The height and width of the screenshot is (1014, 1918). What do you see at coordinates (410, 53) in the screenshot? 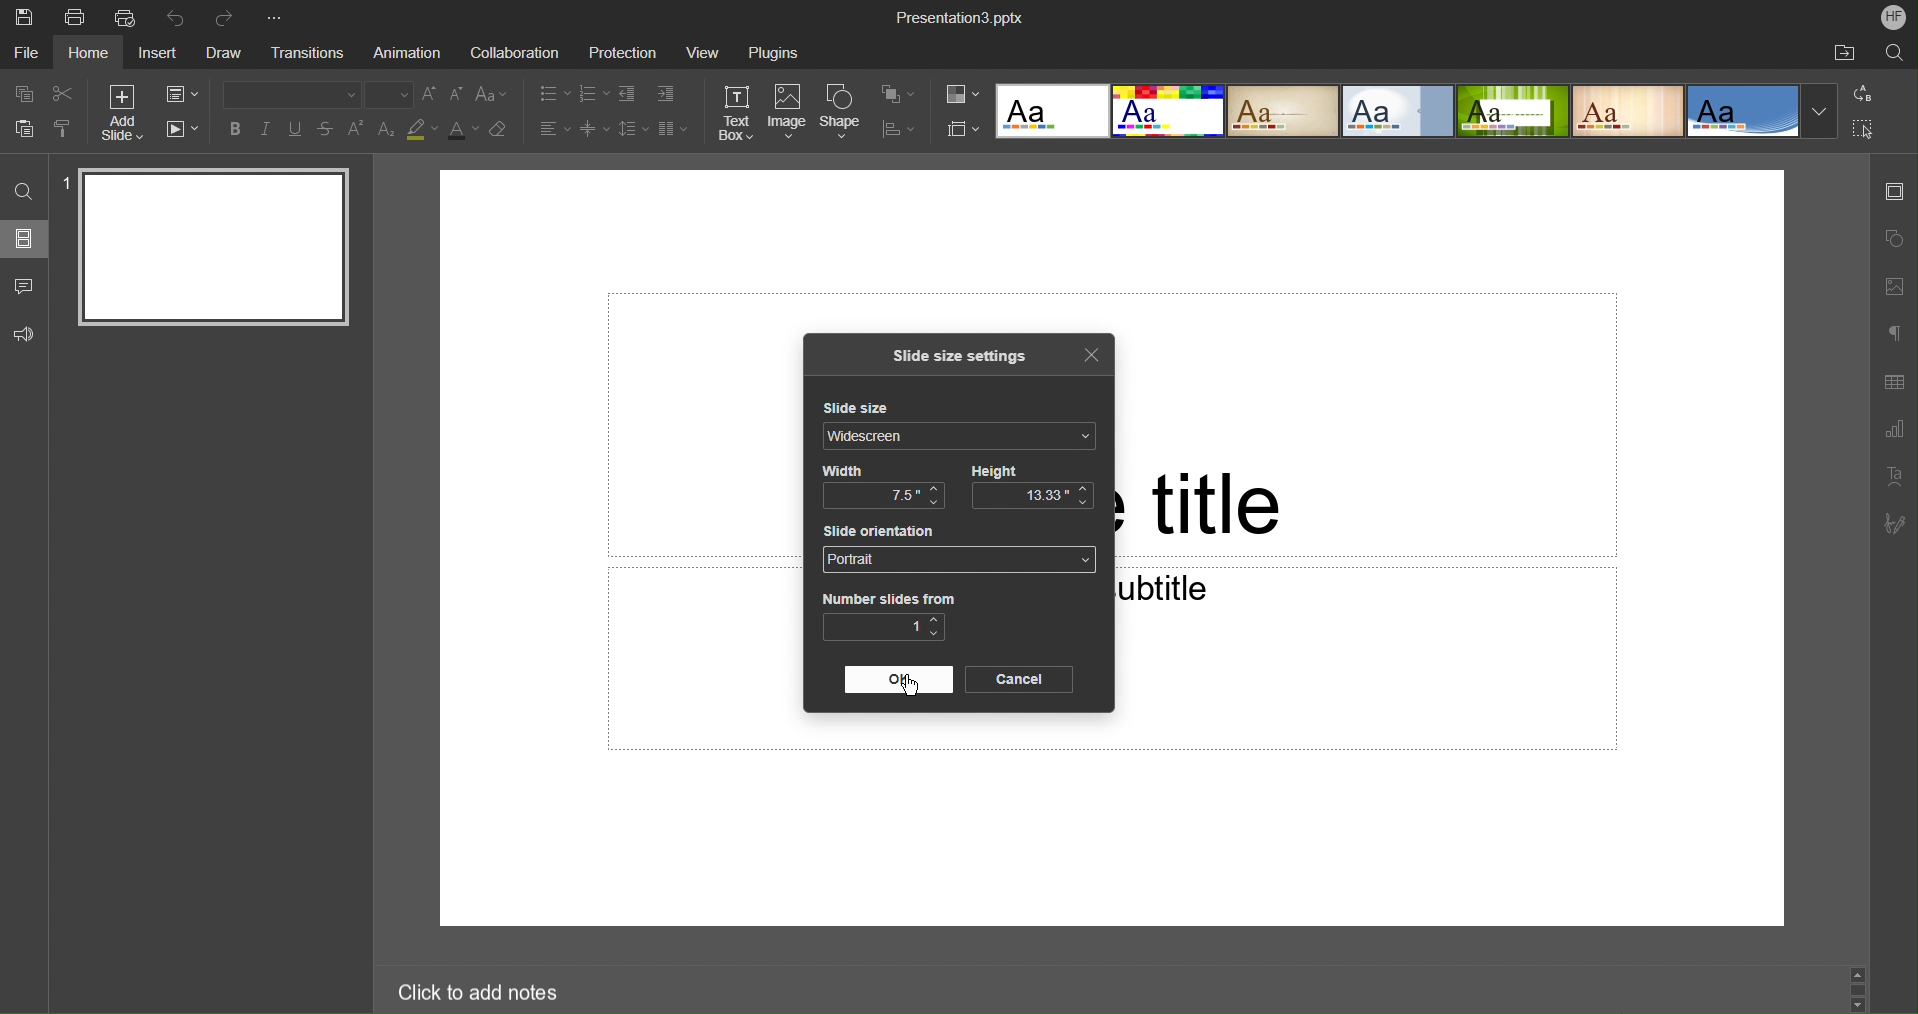
I see `Animation` at bounding box center [410, 53].